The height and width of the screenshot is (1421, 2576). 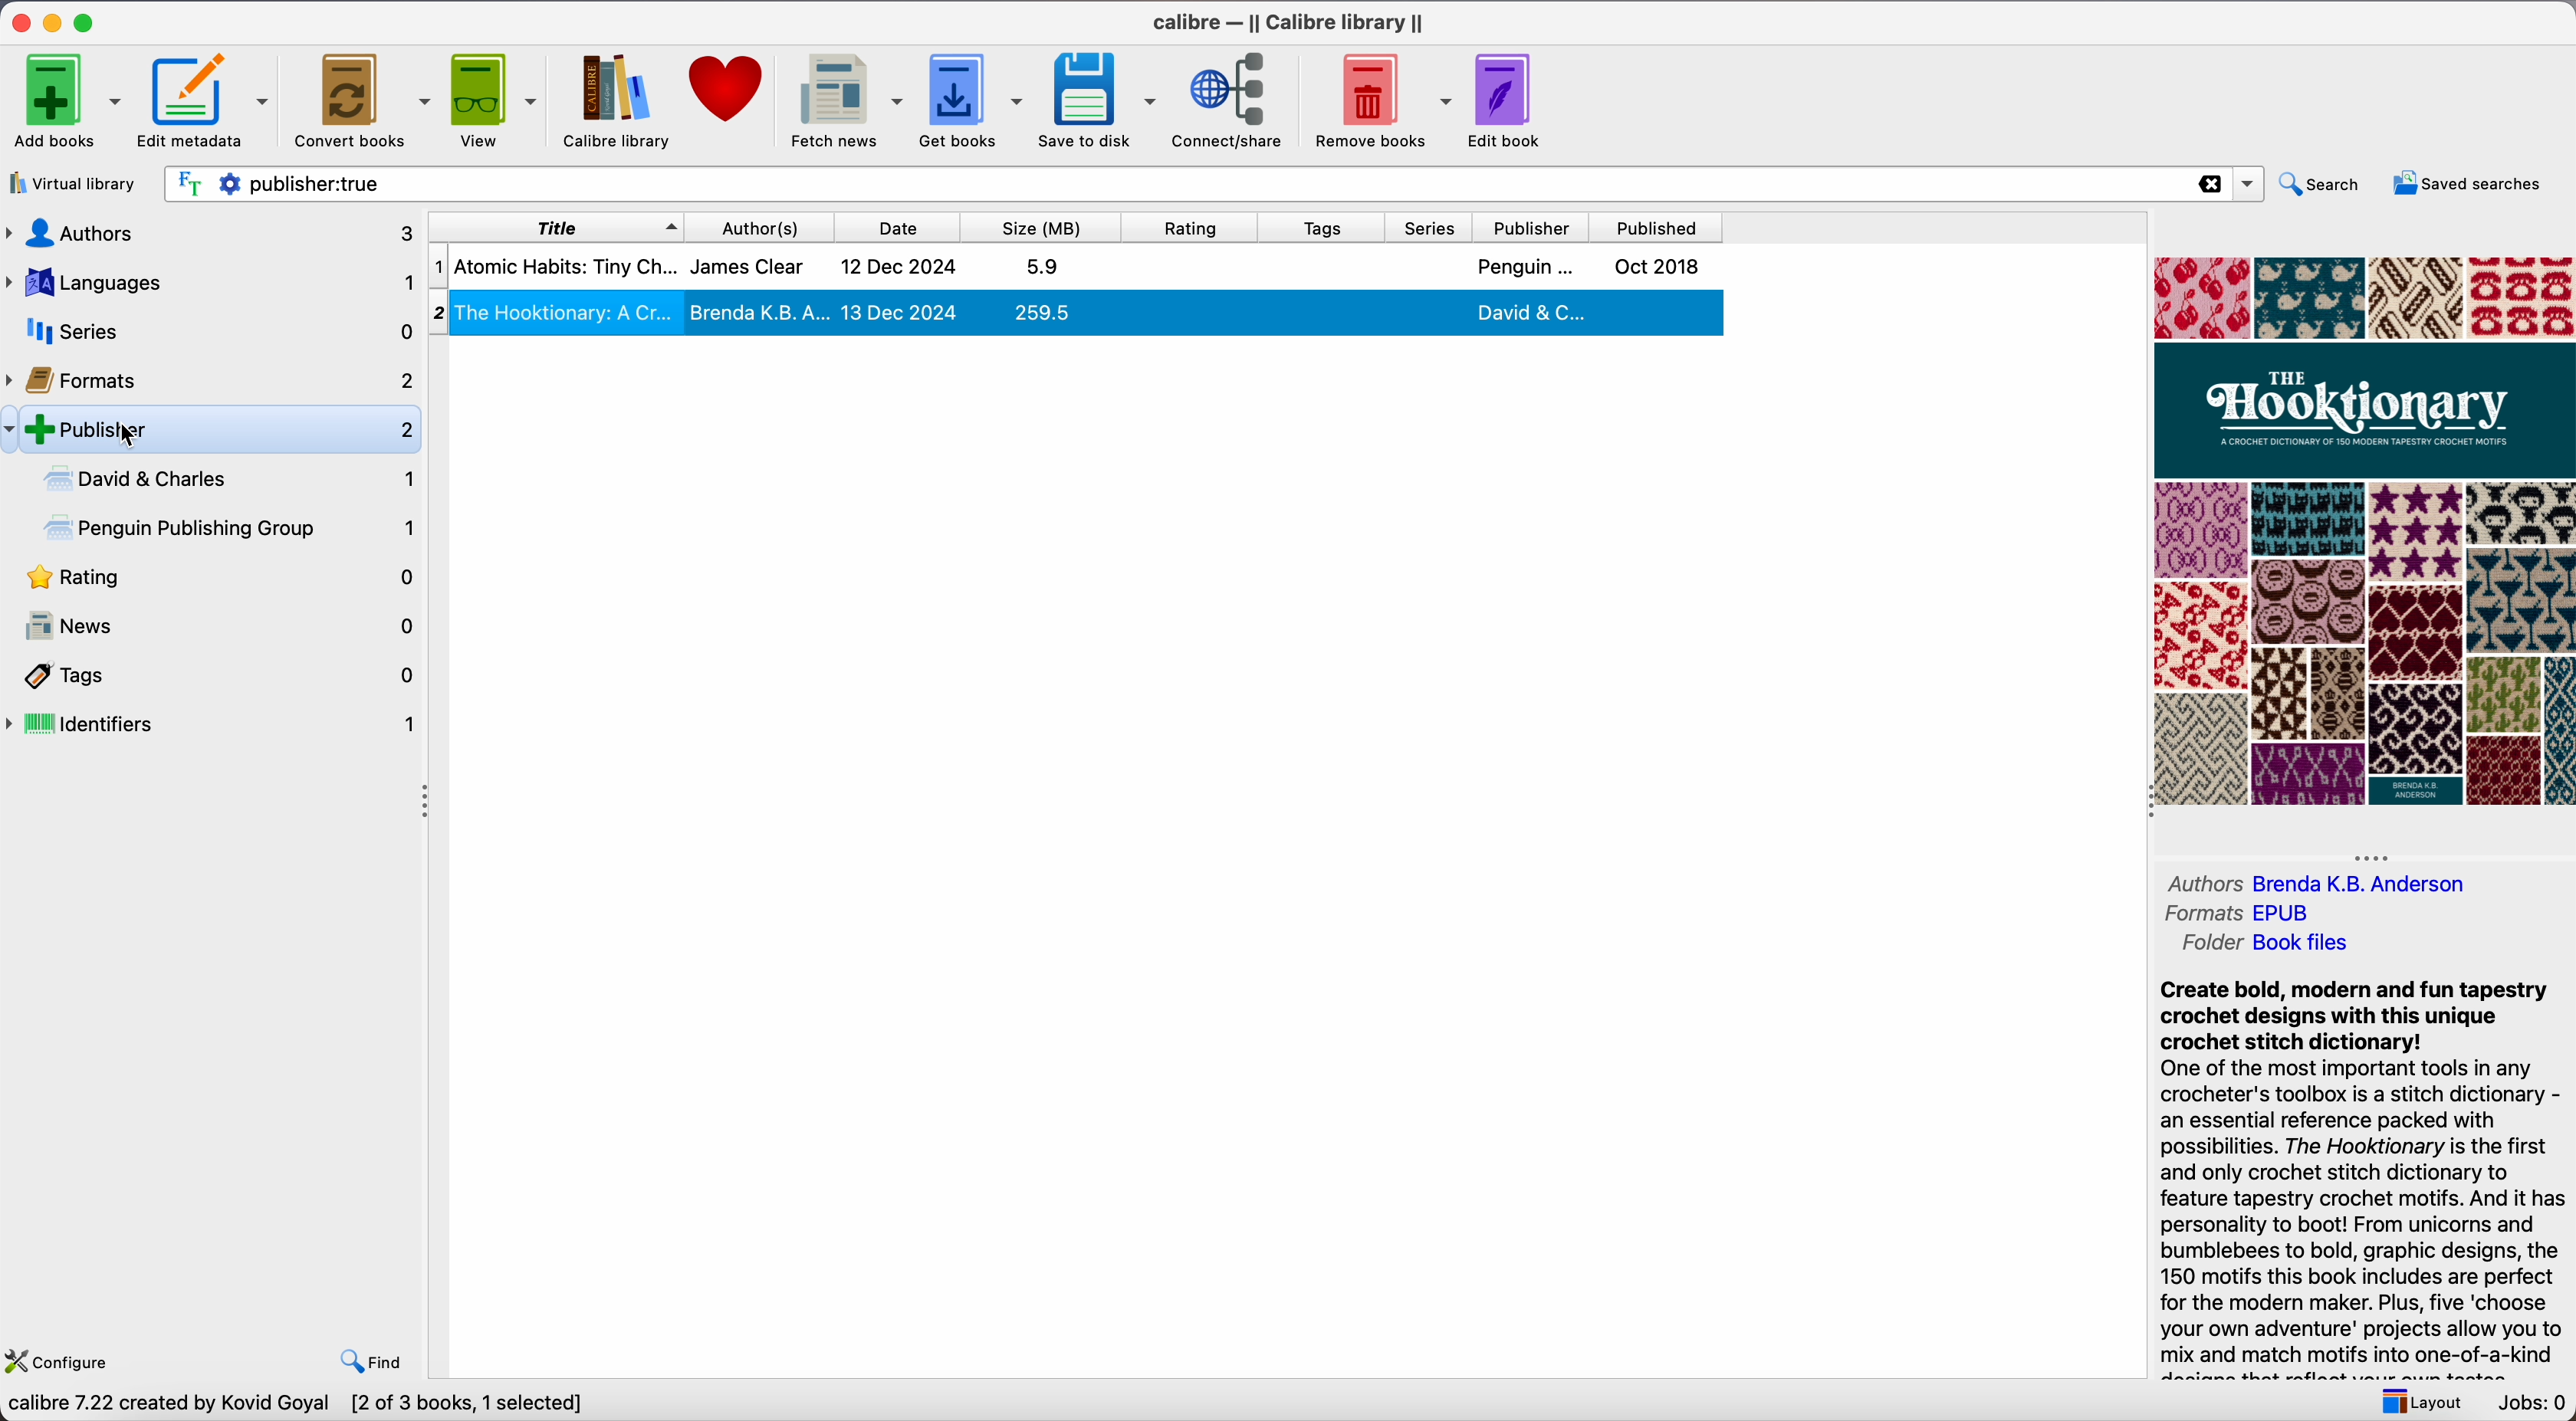 What do you see at coordinates (213, 627) in the screenshot?
I see `news` at bounding box center [213, 627].